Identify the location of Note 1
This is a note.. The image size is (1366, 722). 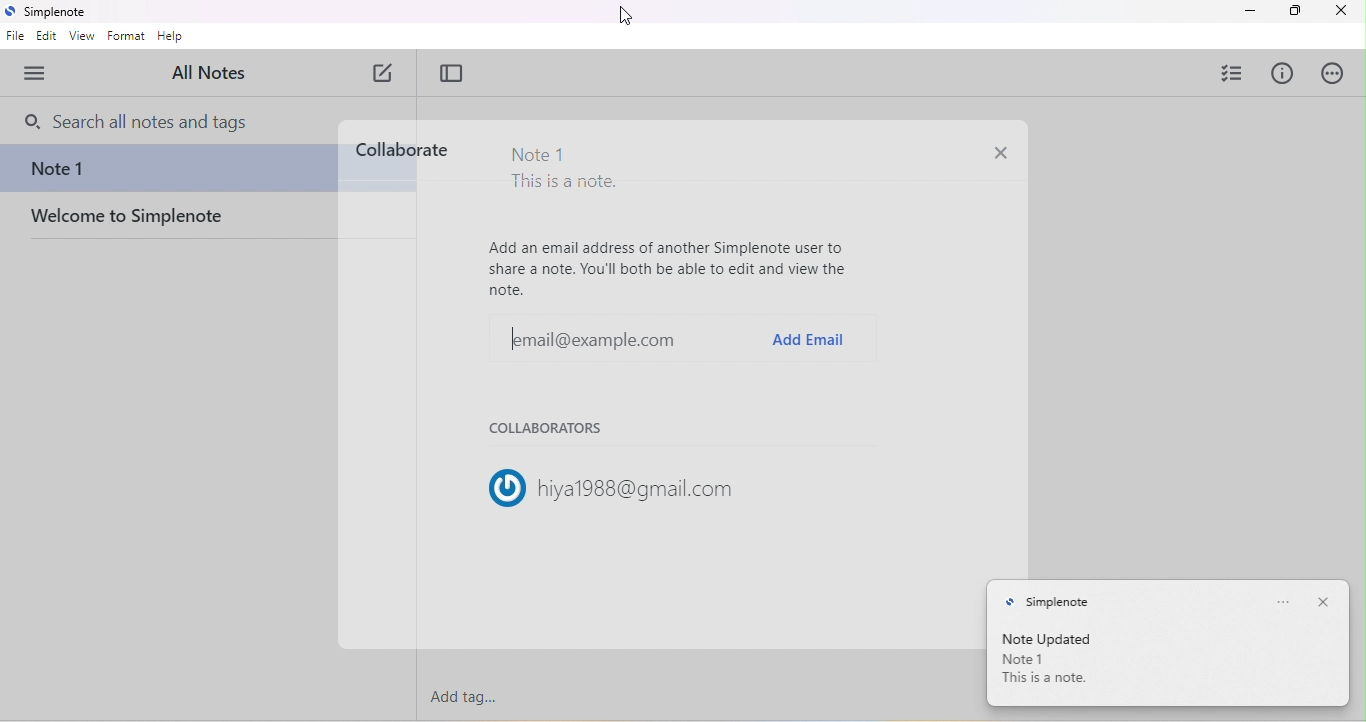
(563, 171).